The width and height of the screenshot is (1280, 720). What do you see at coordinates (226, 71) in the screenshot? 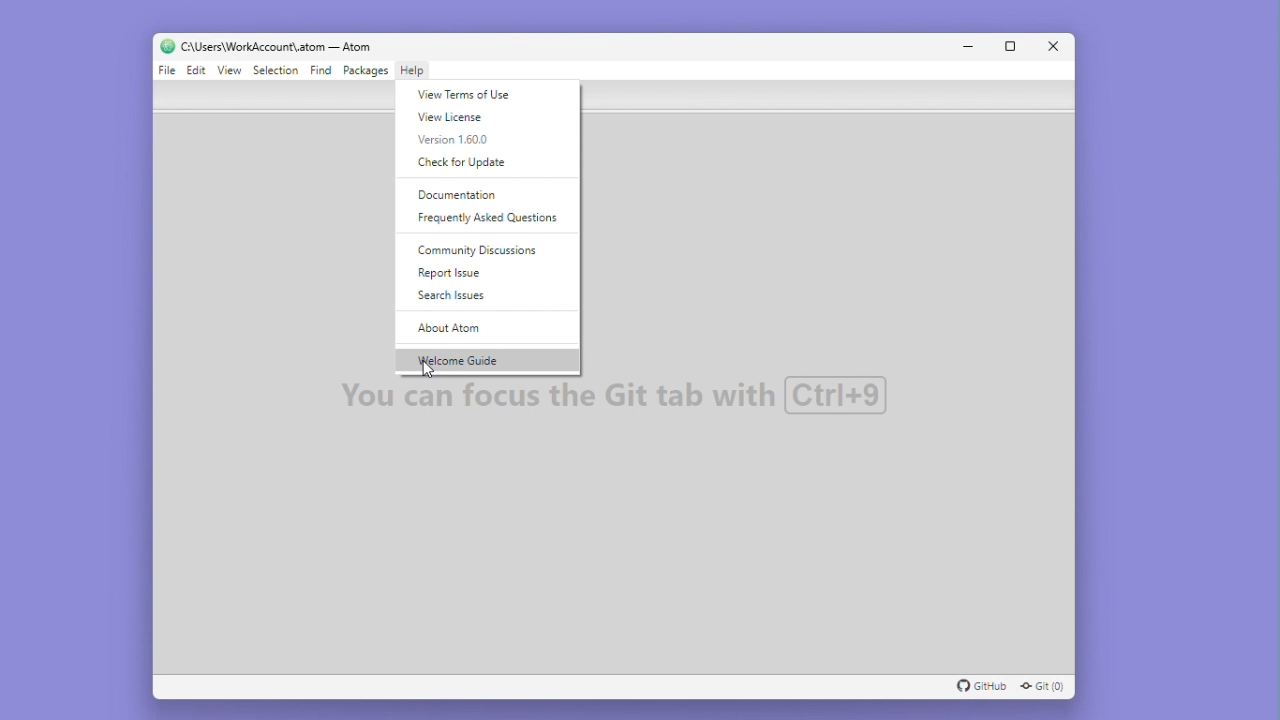
I see `View ` at bounding box center [226, 71].